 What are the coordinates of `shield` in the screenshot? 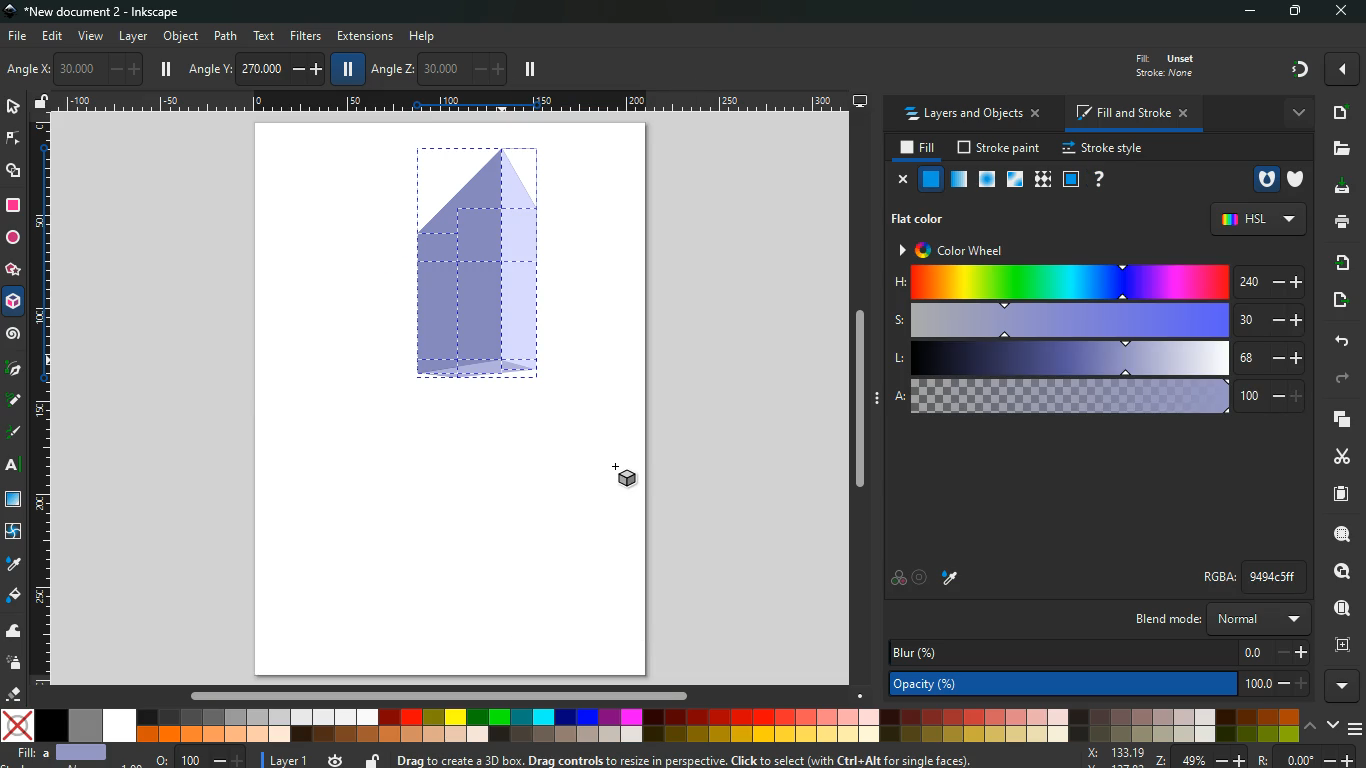 It's located at (1299, 180).